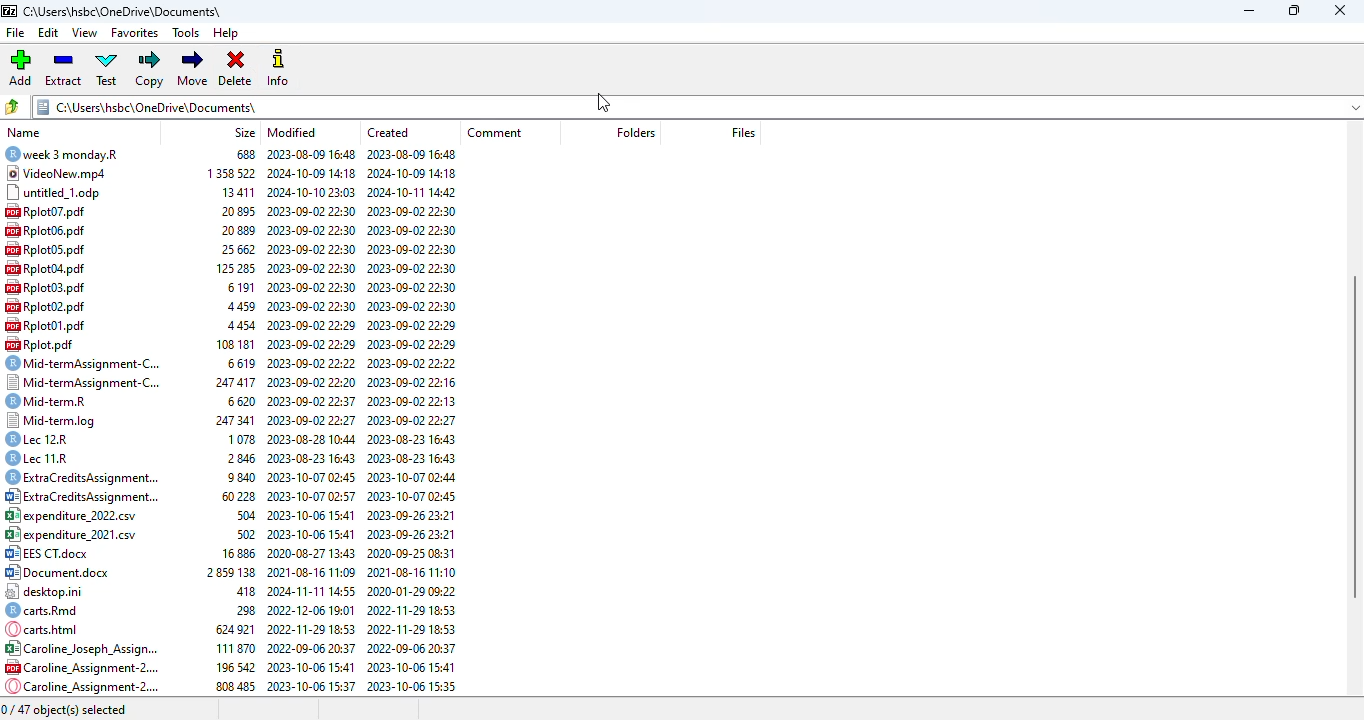 The width and height of the screenshot is (1364, 720). What do you see at coordinates (225, 33) in the screenshot?
I see `help` at bounding box center [225, 33].